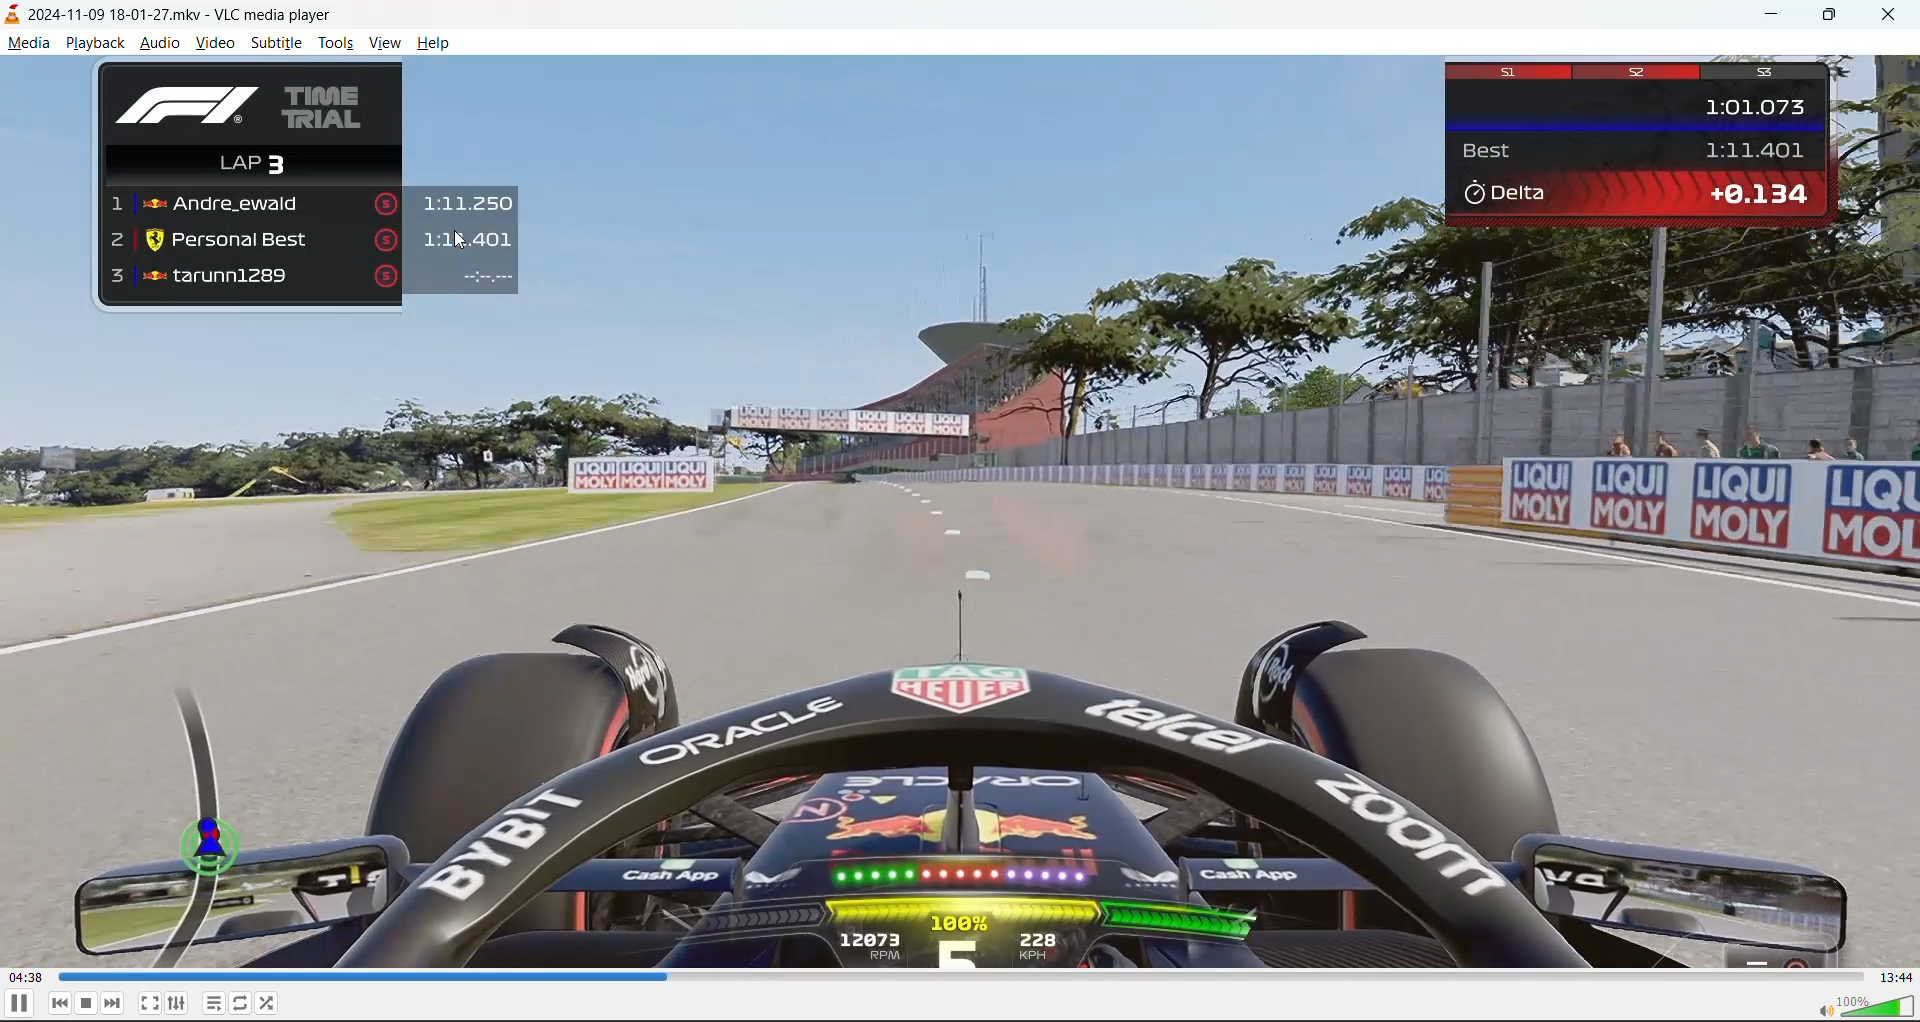 The height and width of the screenshot is (1022, 1920). What do you see at coordinates (60, 1003) in the screenshot?
I see `previous` at bounding box center [60, 1003].